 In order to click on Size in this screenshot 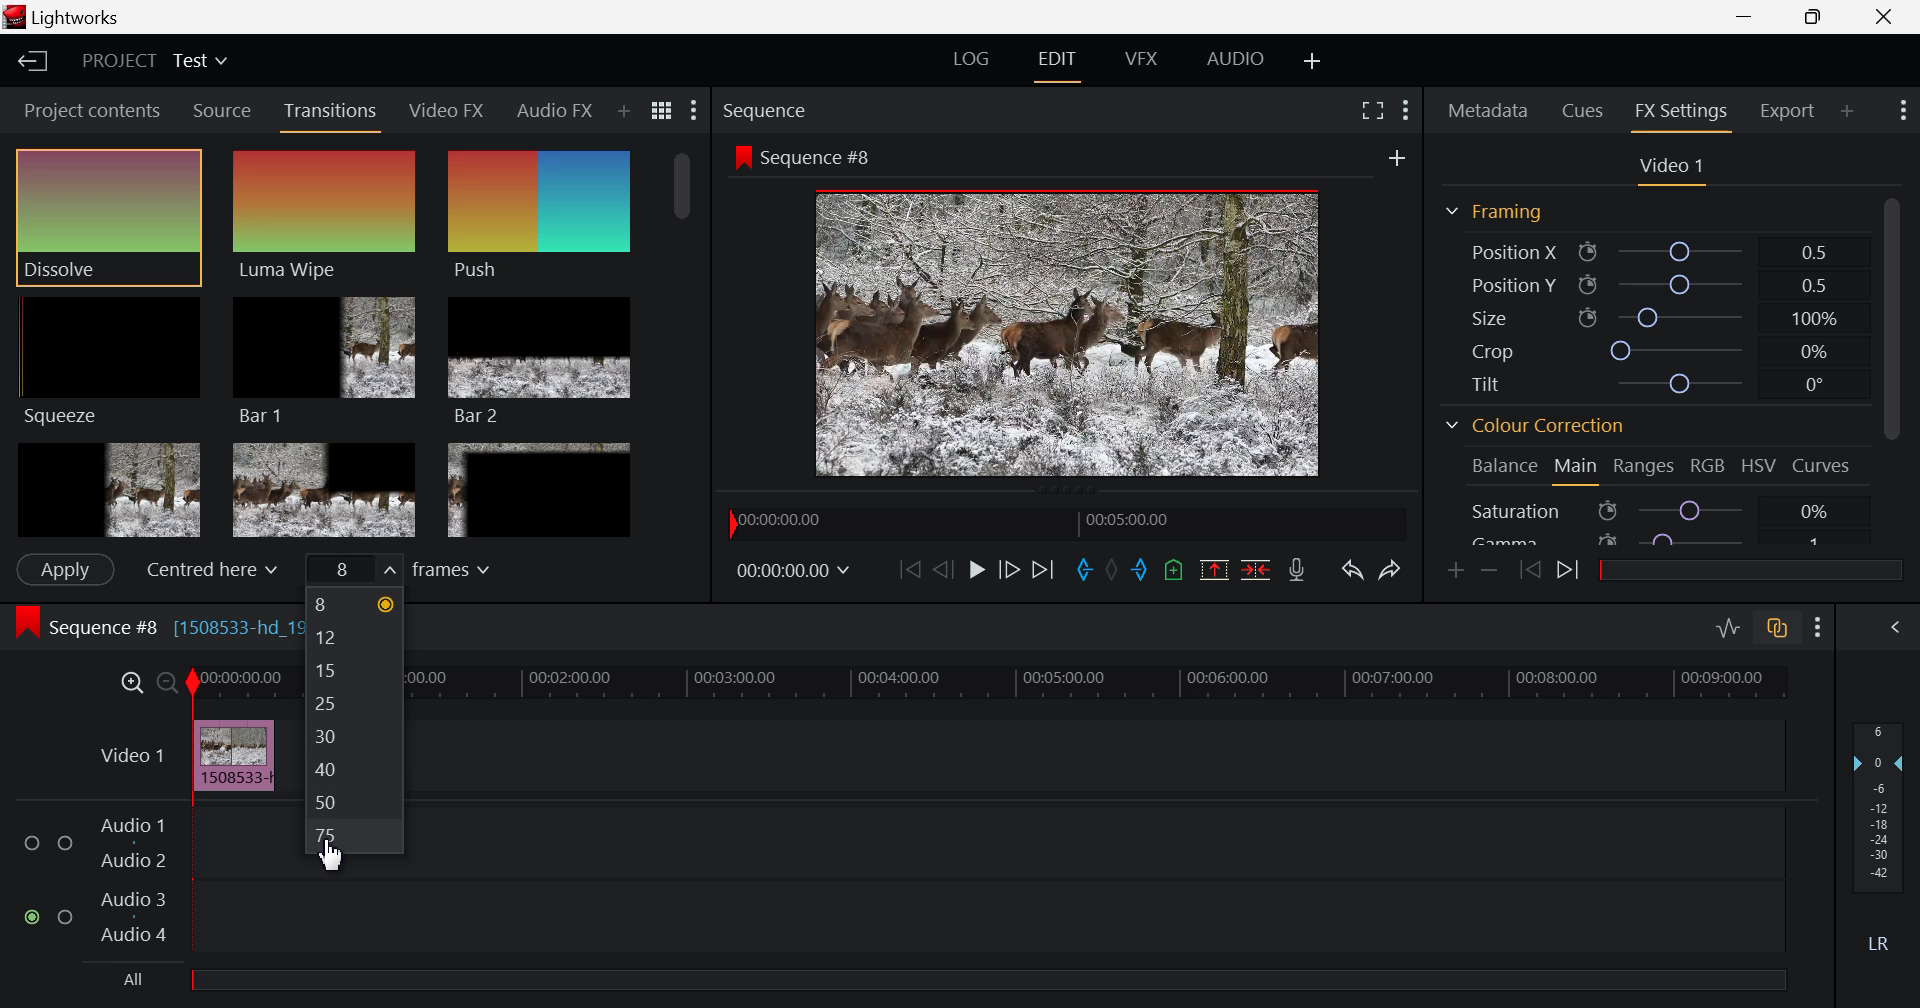, I will do `click(1650, 315)`.